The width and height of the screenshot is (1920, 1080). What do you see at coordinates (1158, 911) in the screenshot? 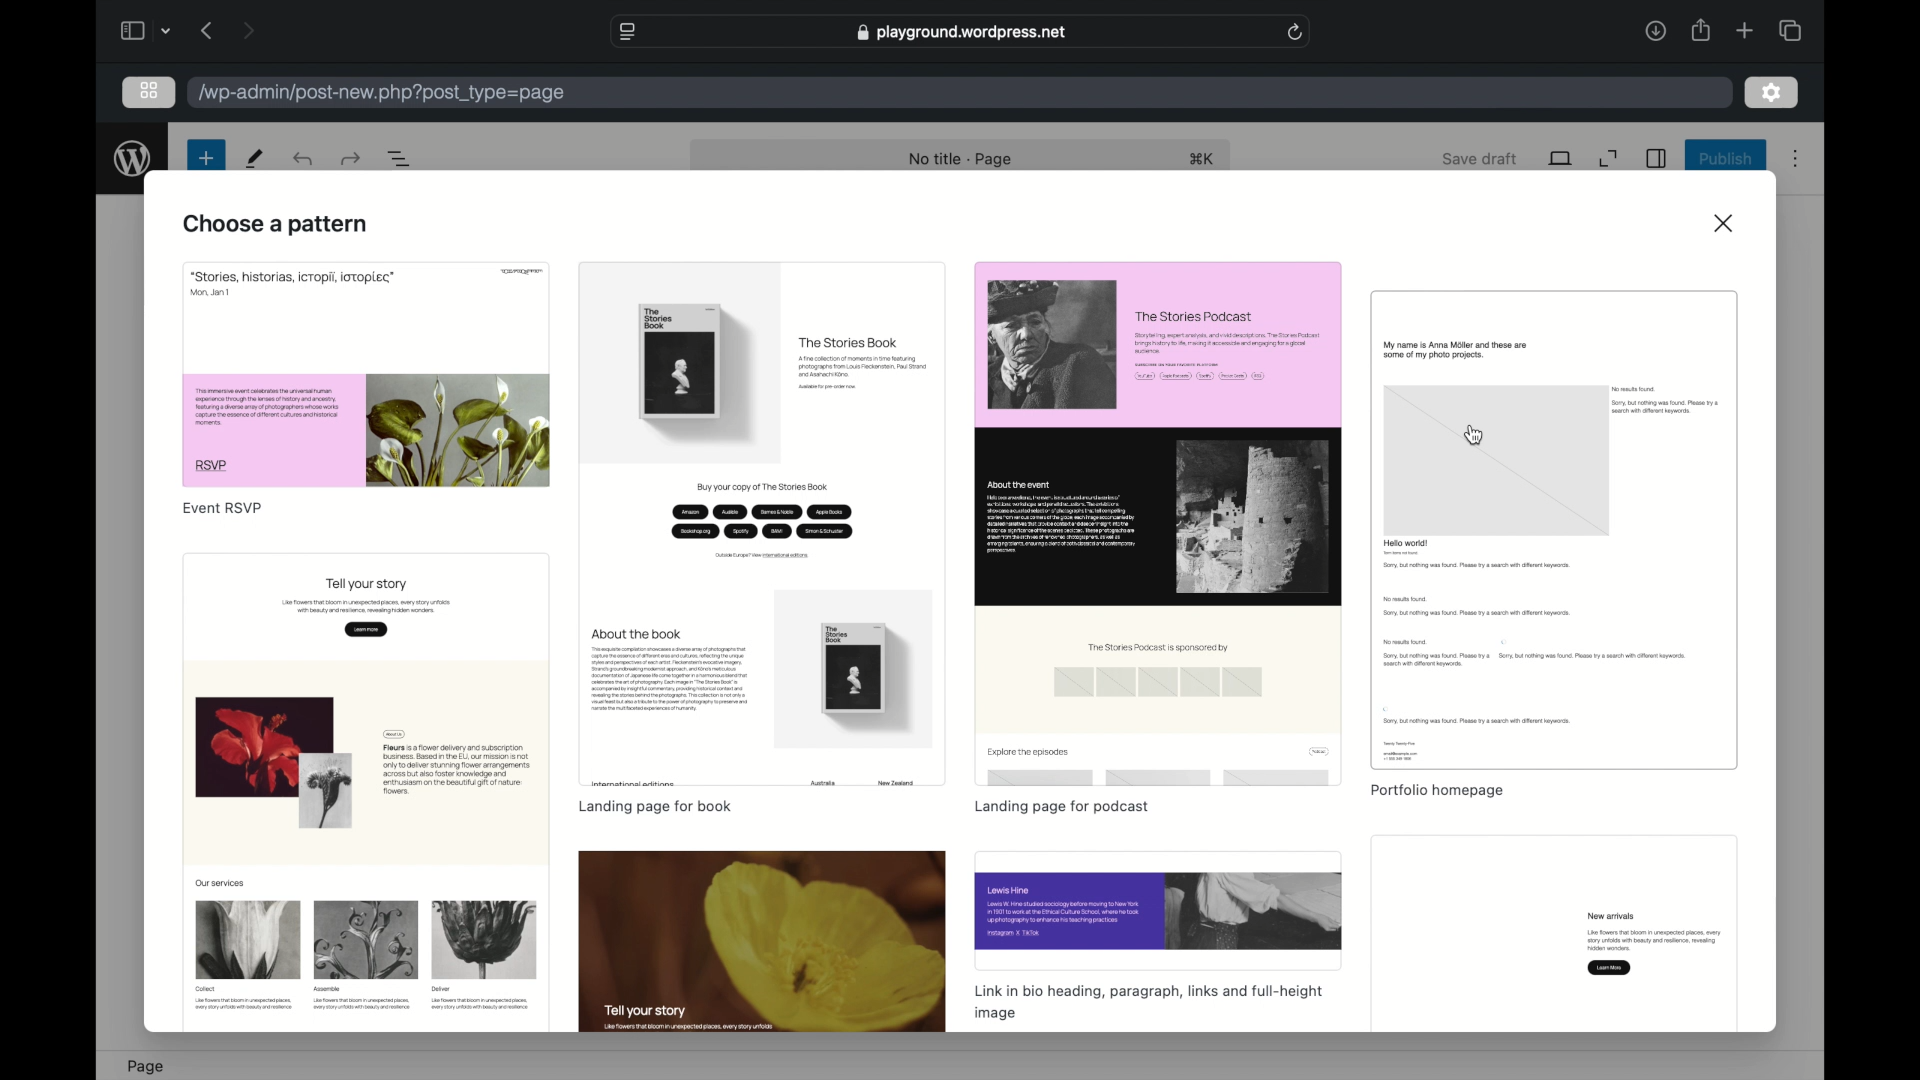
I see `preview` at bounding box center [1158, 911].